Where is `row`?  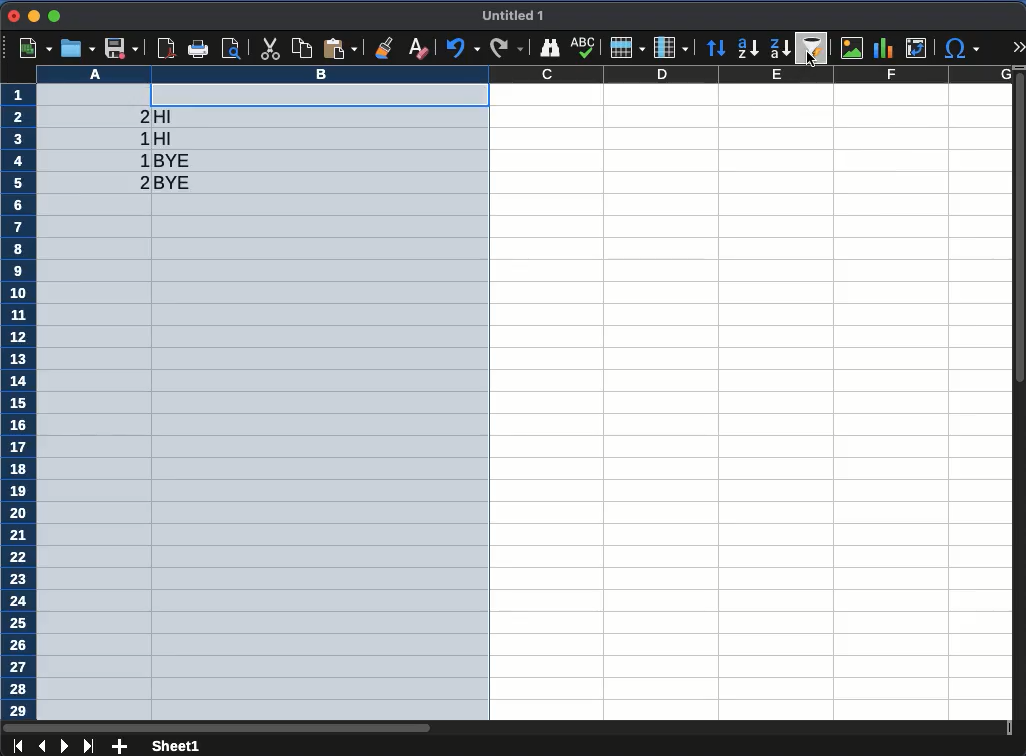 row is located at coordinates (18, 402).